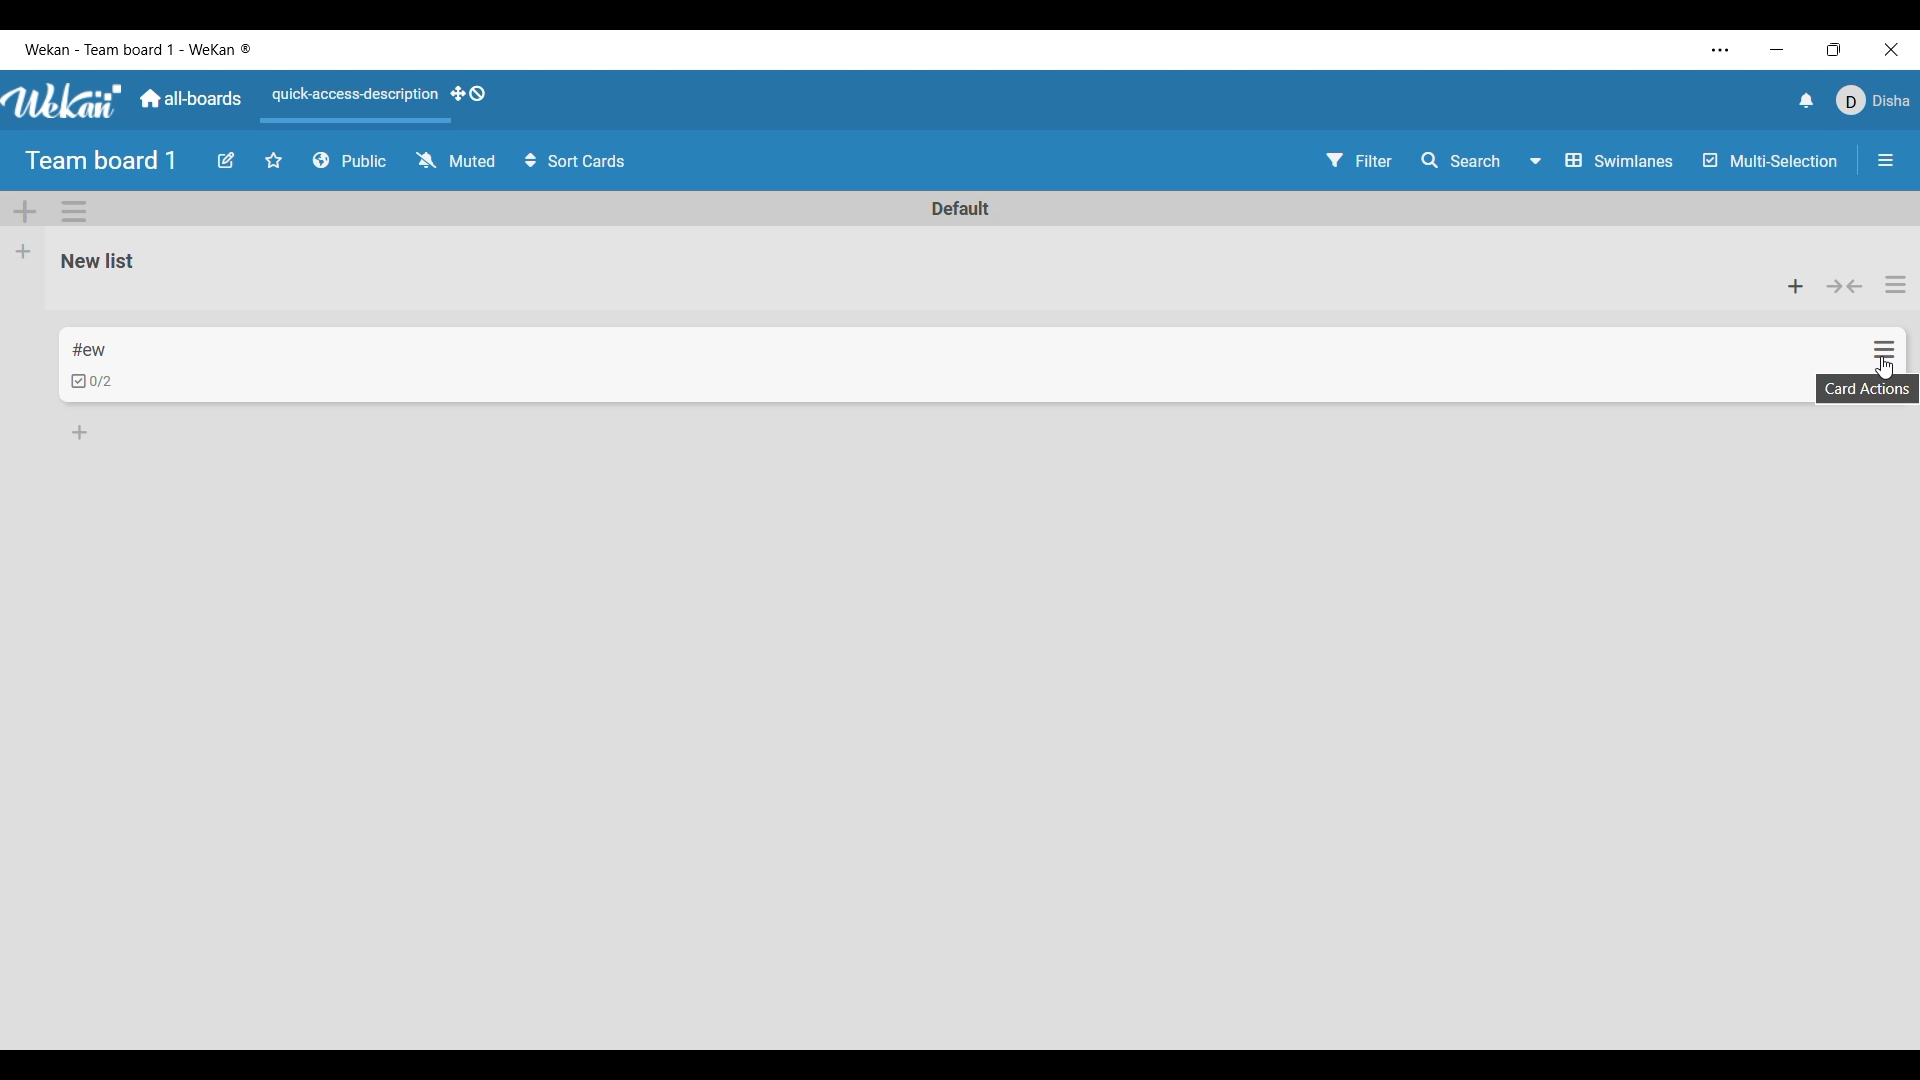 Image resolution: width=1920 pixels, height=1080 pixels. Describe the element at coordinates (455, 160) in the screenshot. I see `Change watch options` at that location.